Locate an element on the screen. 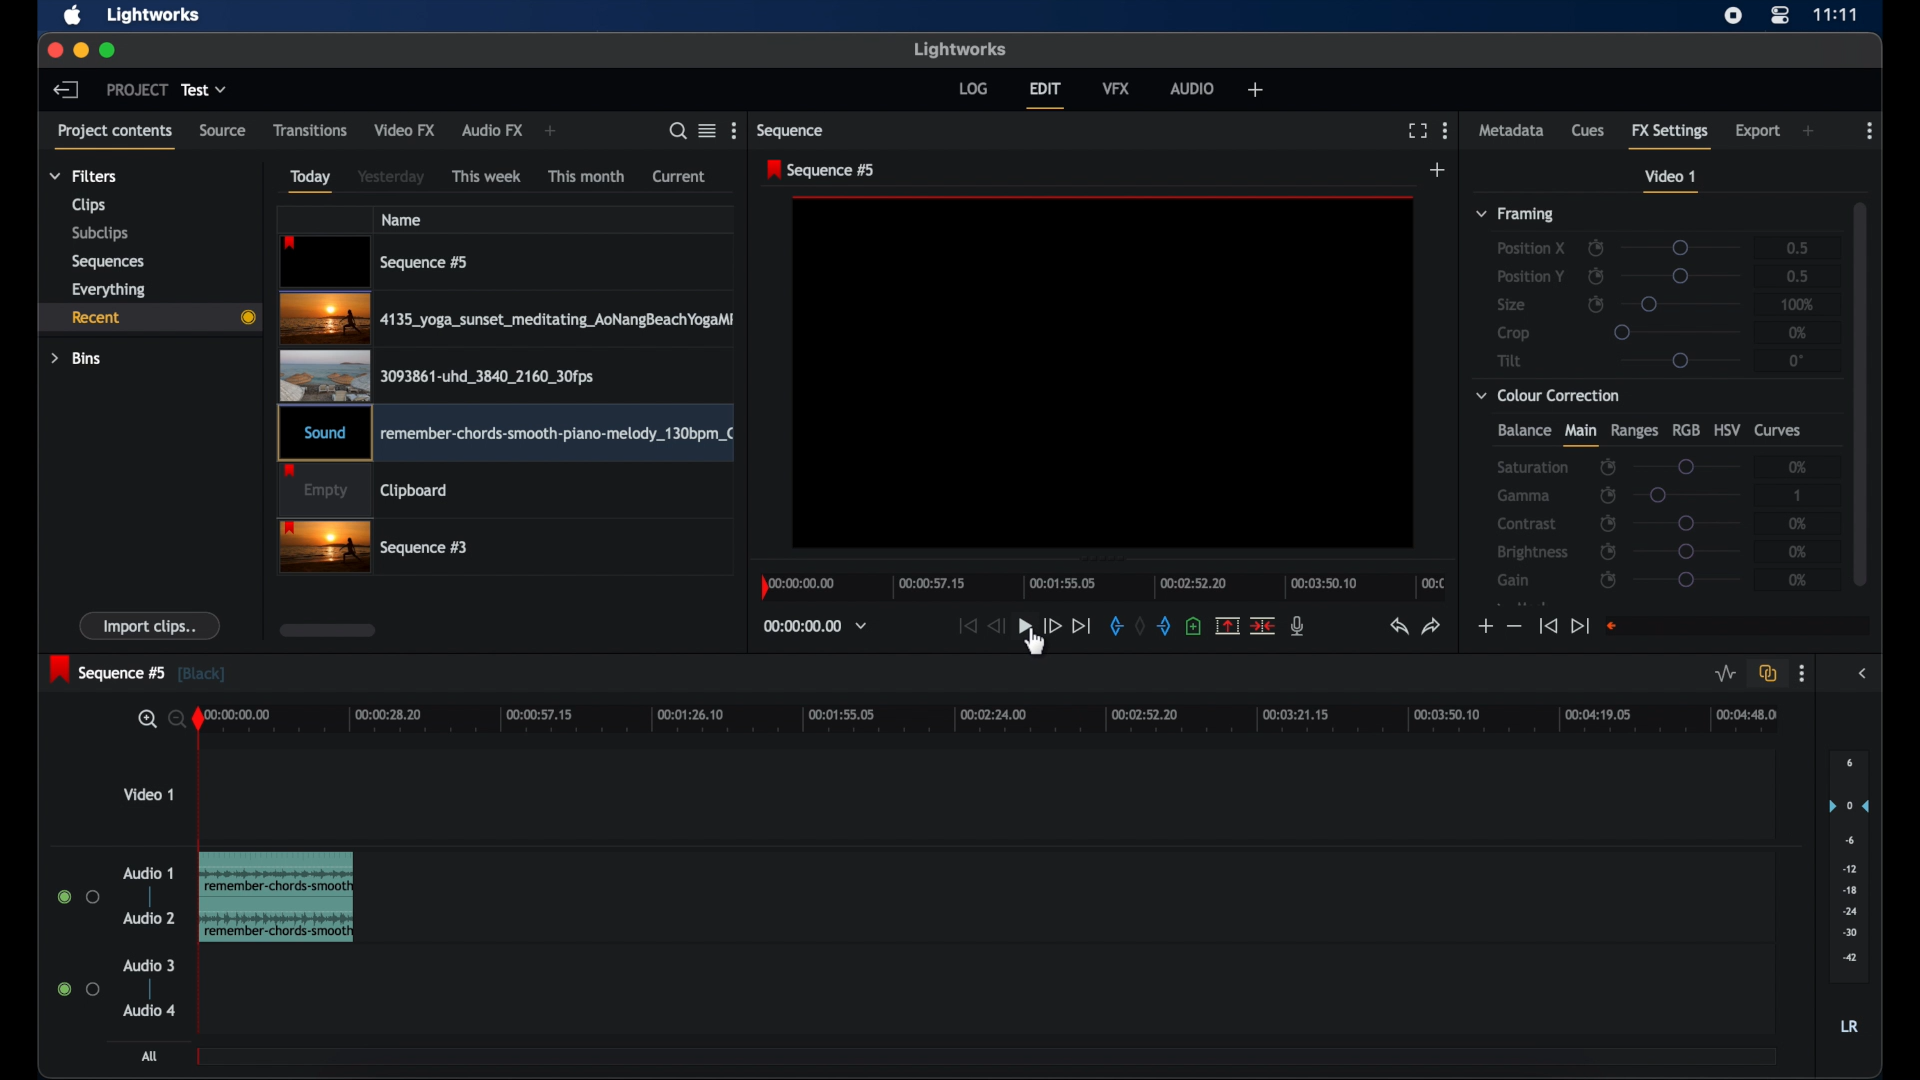 The image size is (1920, 1080). current is located at coordinates (679, 177).